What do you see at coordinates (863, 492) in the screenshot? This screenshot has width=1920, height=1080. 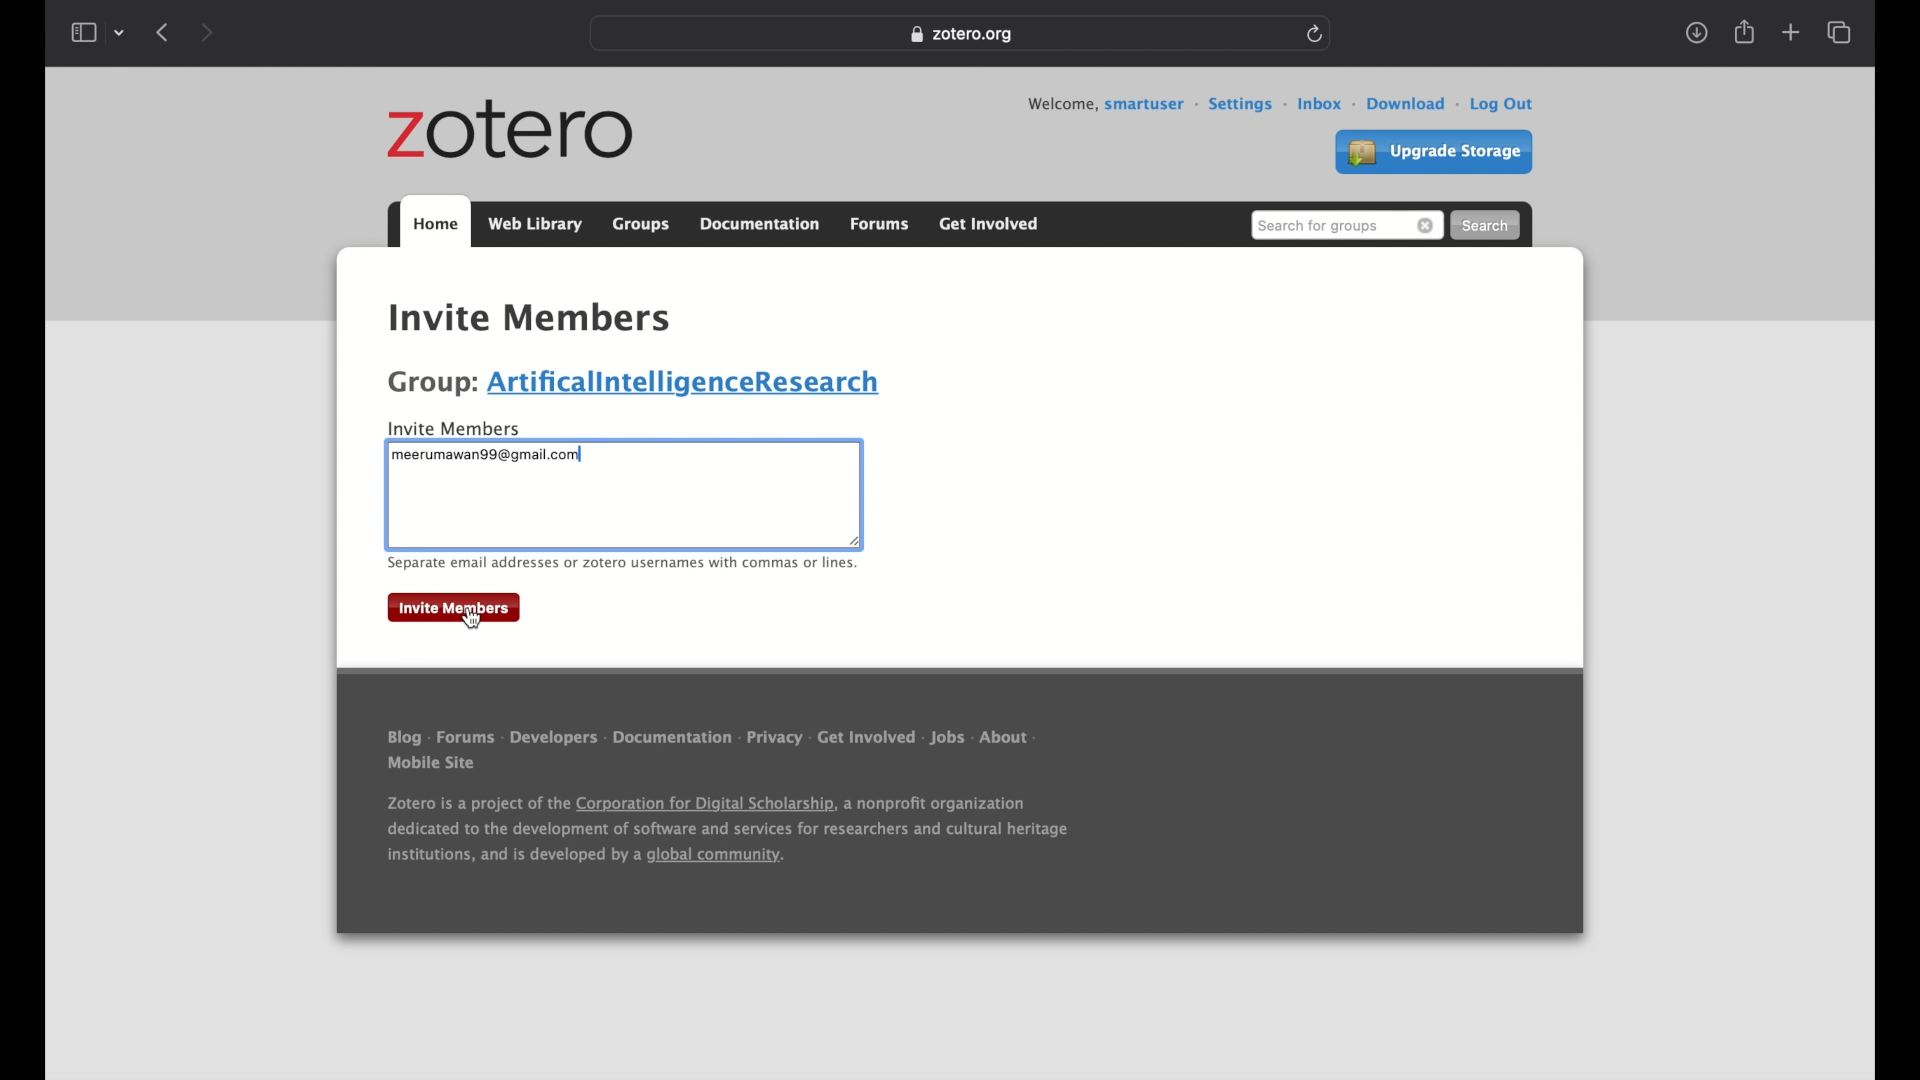 I see `highlighted text boundary` at bounding box center [863, 492].